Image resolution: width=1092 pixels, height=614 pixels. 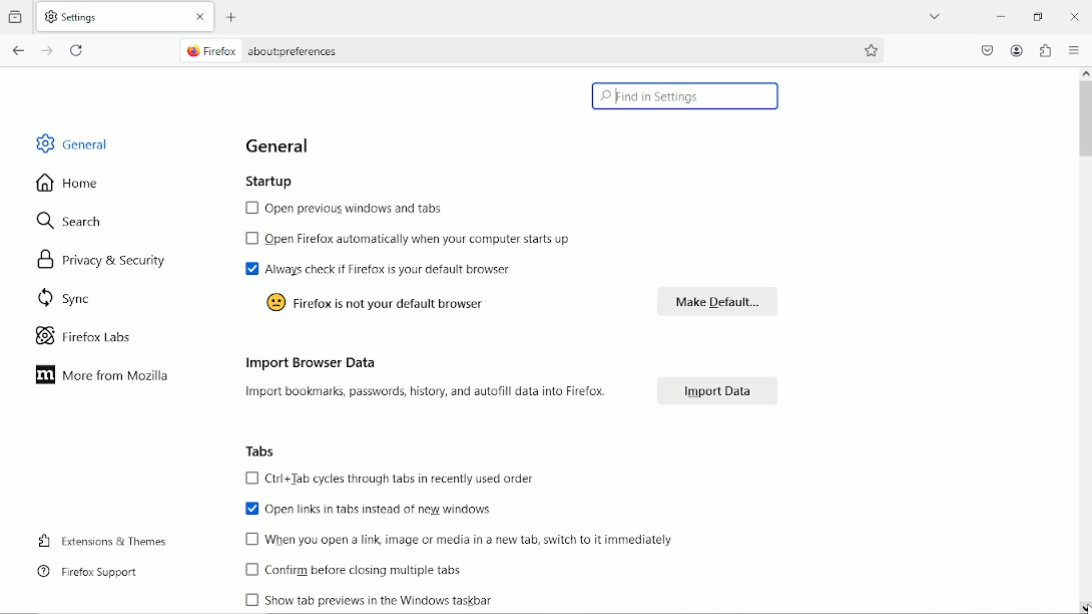 What do you see at coordinates (428, 393) in the screenshot?
I see `Import bookmarks, passwords, history, and autofill data into Firefox.` at bounding box center [428, 393].